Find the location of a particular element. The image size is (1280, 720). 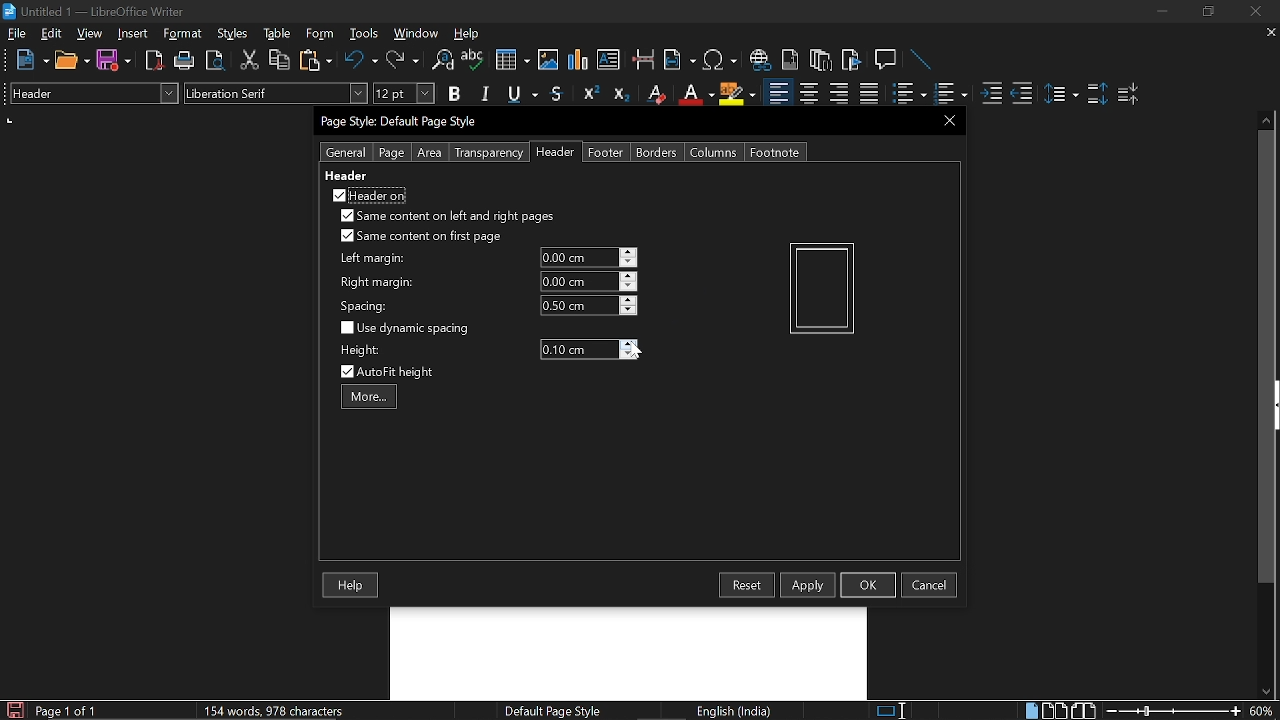

Toggle unordered list is located at coordinates (949, 94).